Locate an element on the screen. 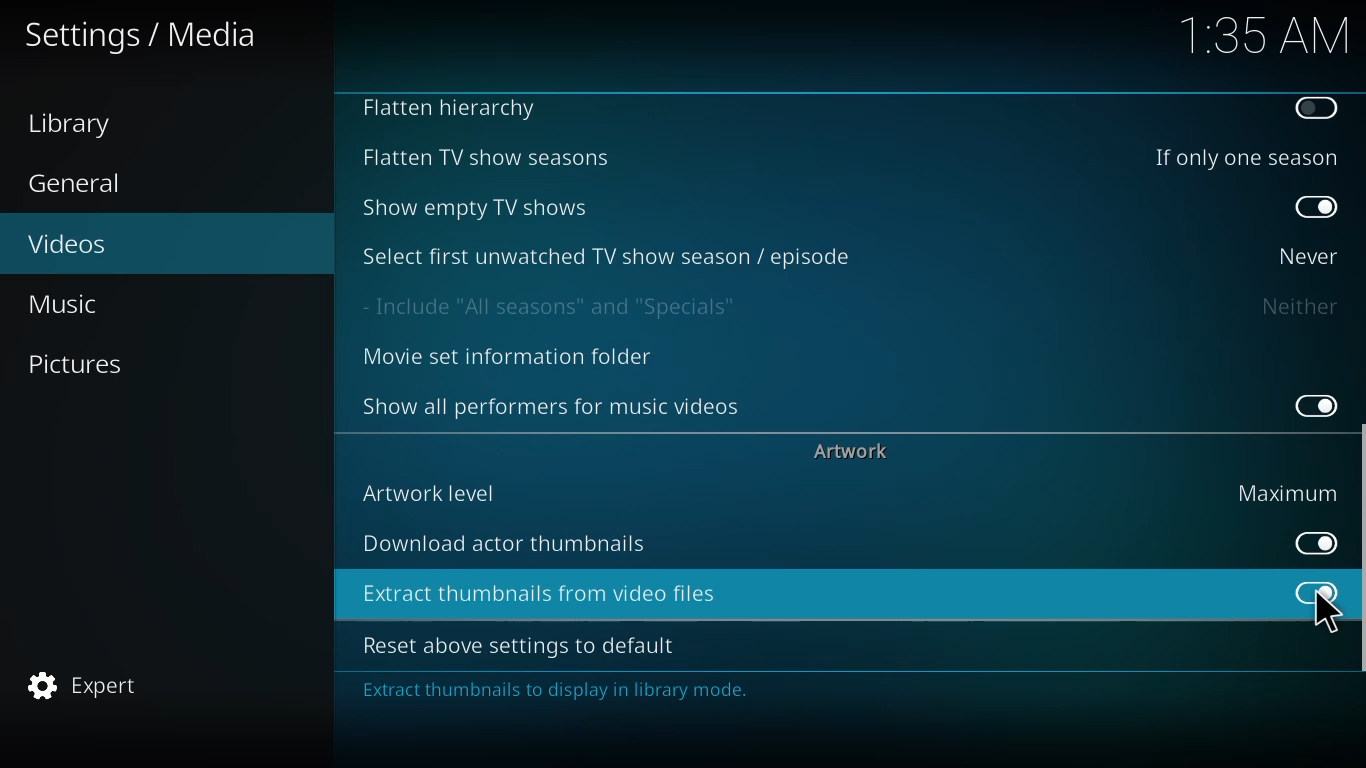 Image resolution: width=1366 pixels, height=768 pixels. scrollbar is located at coordinates (1357, 560).